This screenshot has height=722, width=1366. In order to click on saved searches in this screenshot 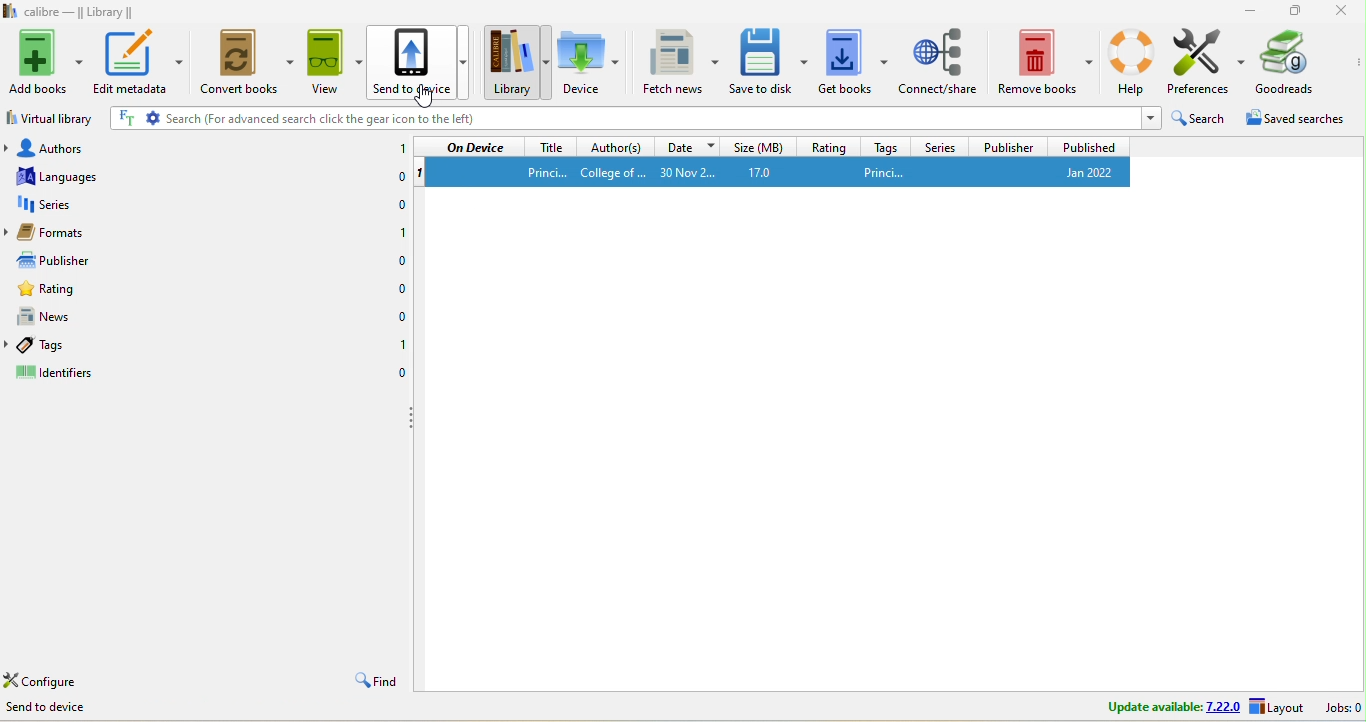, I will do `click(1298, 120)`.